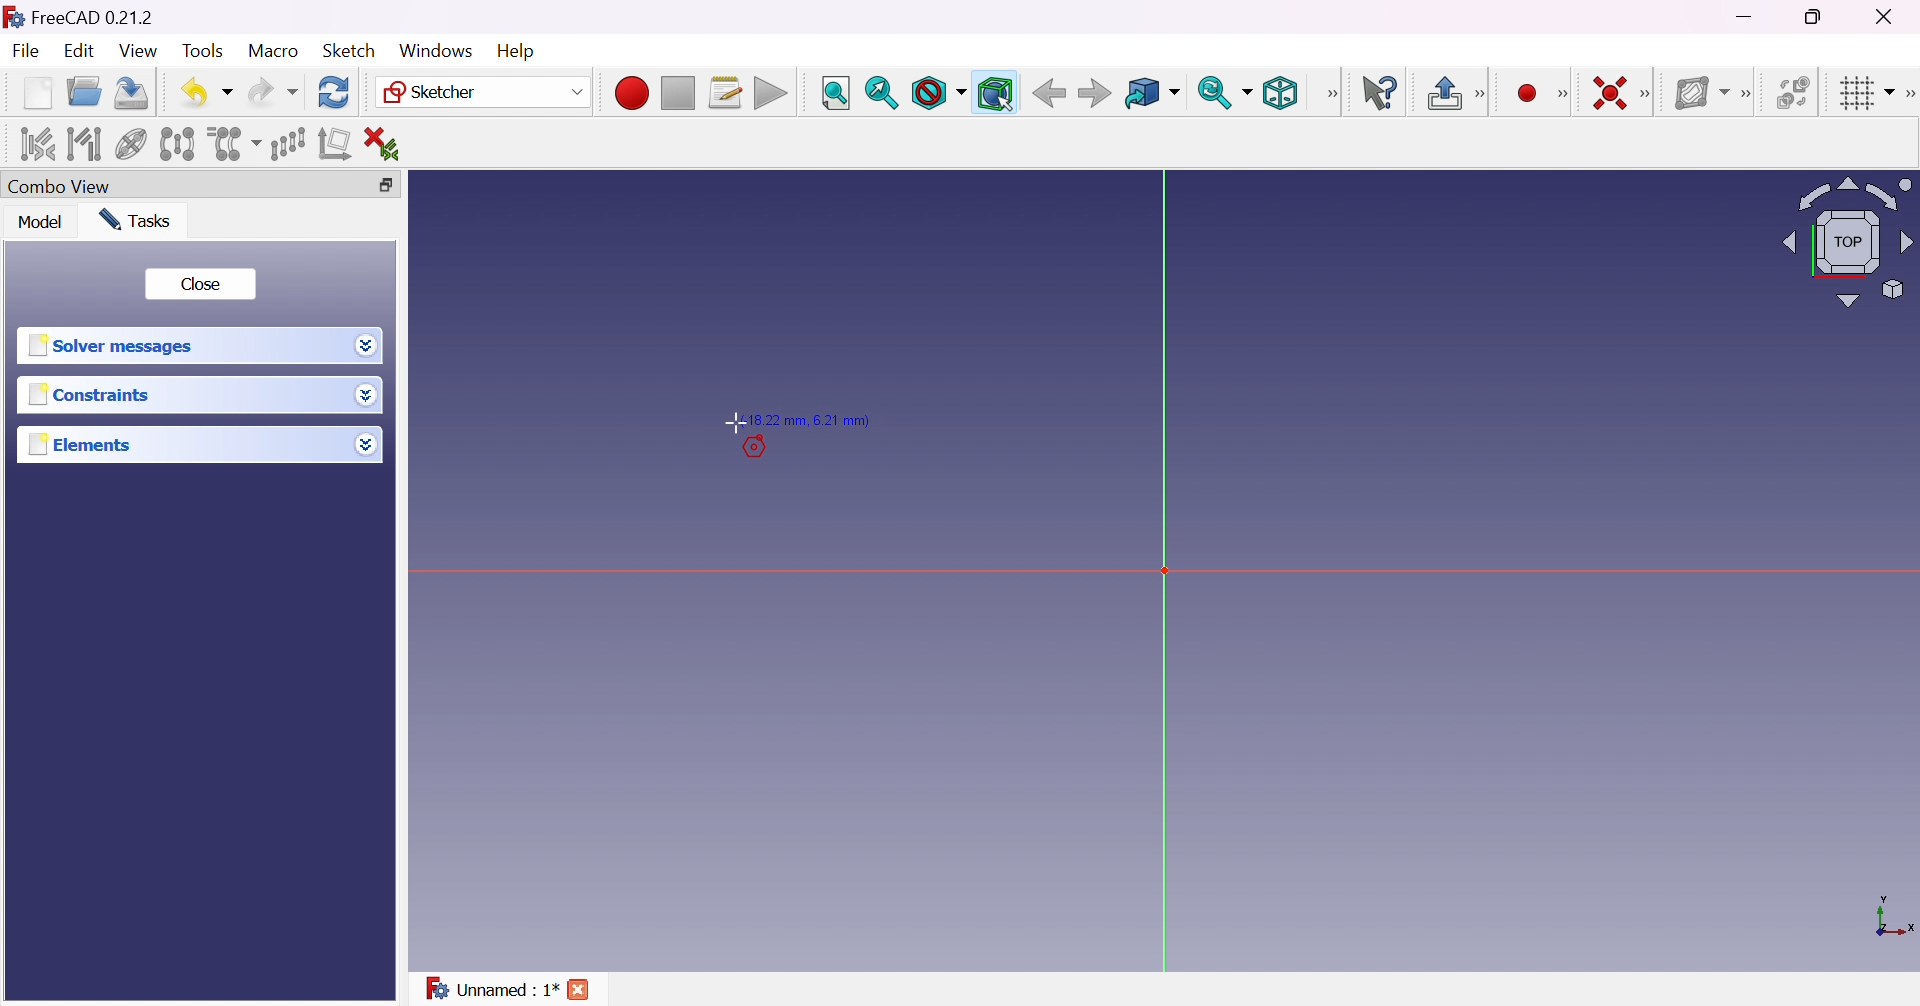  What do you see at coordinates (1045, 93) in the screenshot?
I see `Back` at bounding box center [1045, 93].